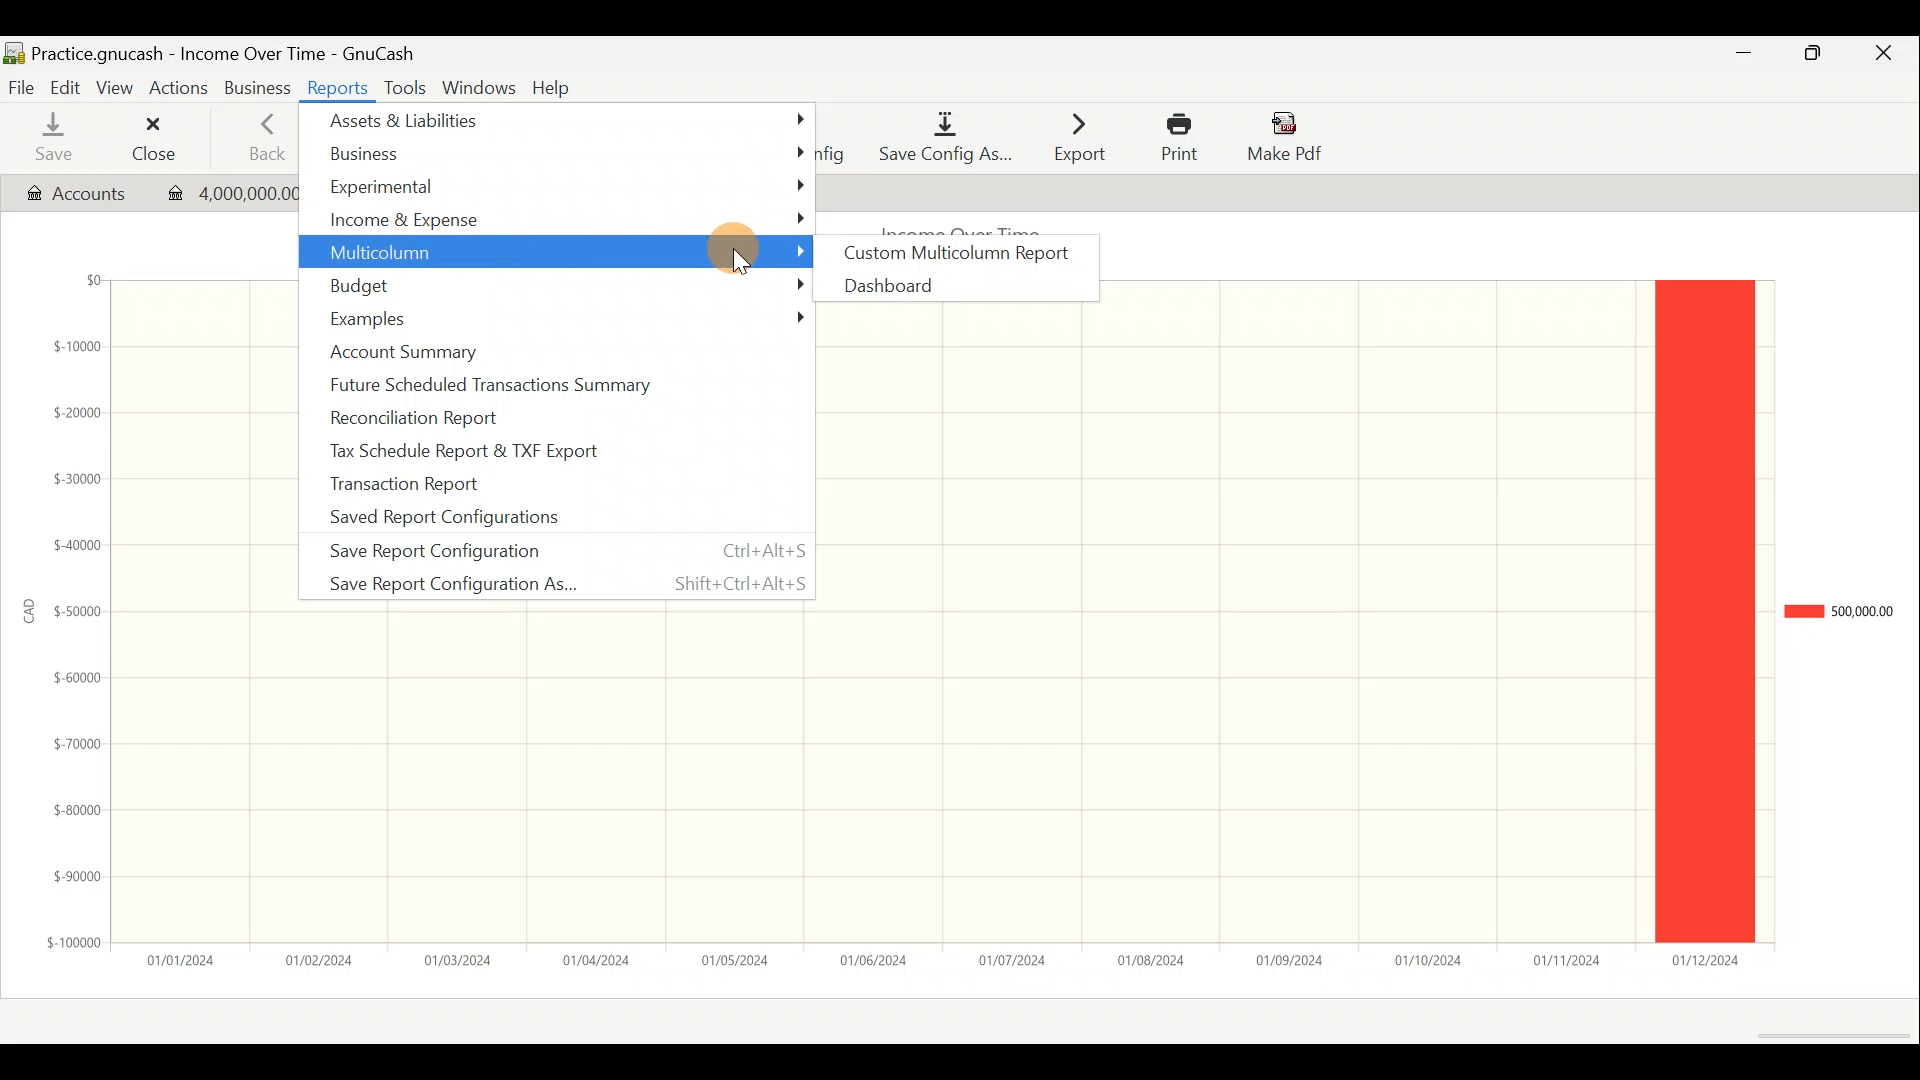 Image resolution: width=1920 pixels, height=1080 pixels. What do you see at coordinates (555, 520) in the screenshot?
I see `Saved report configurations` at bounding box center [555, 520].